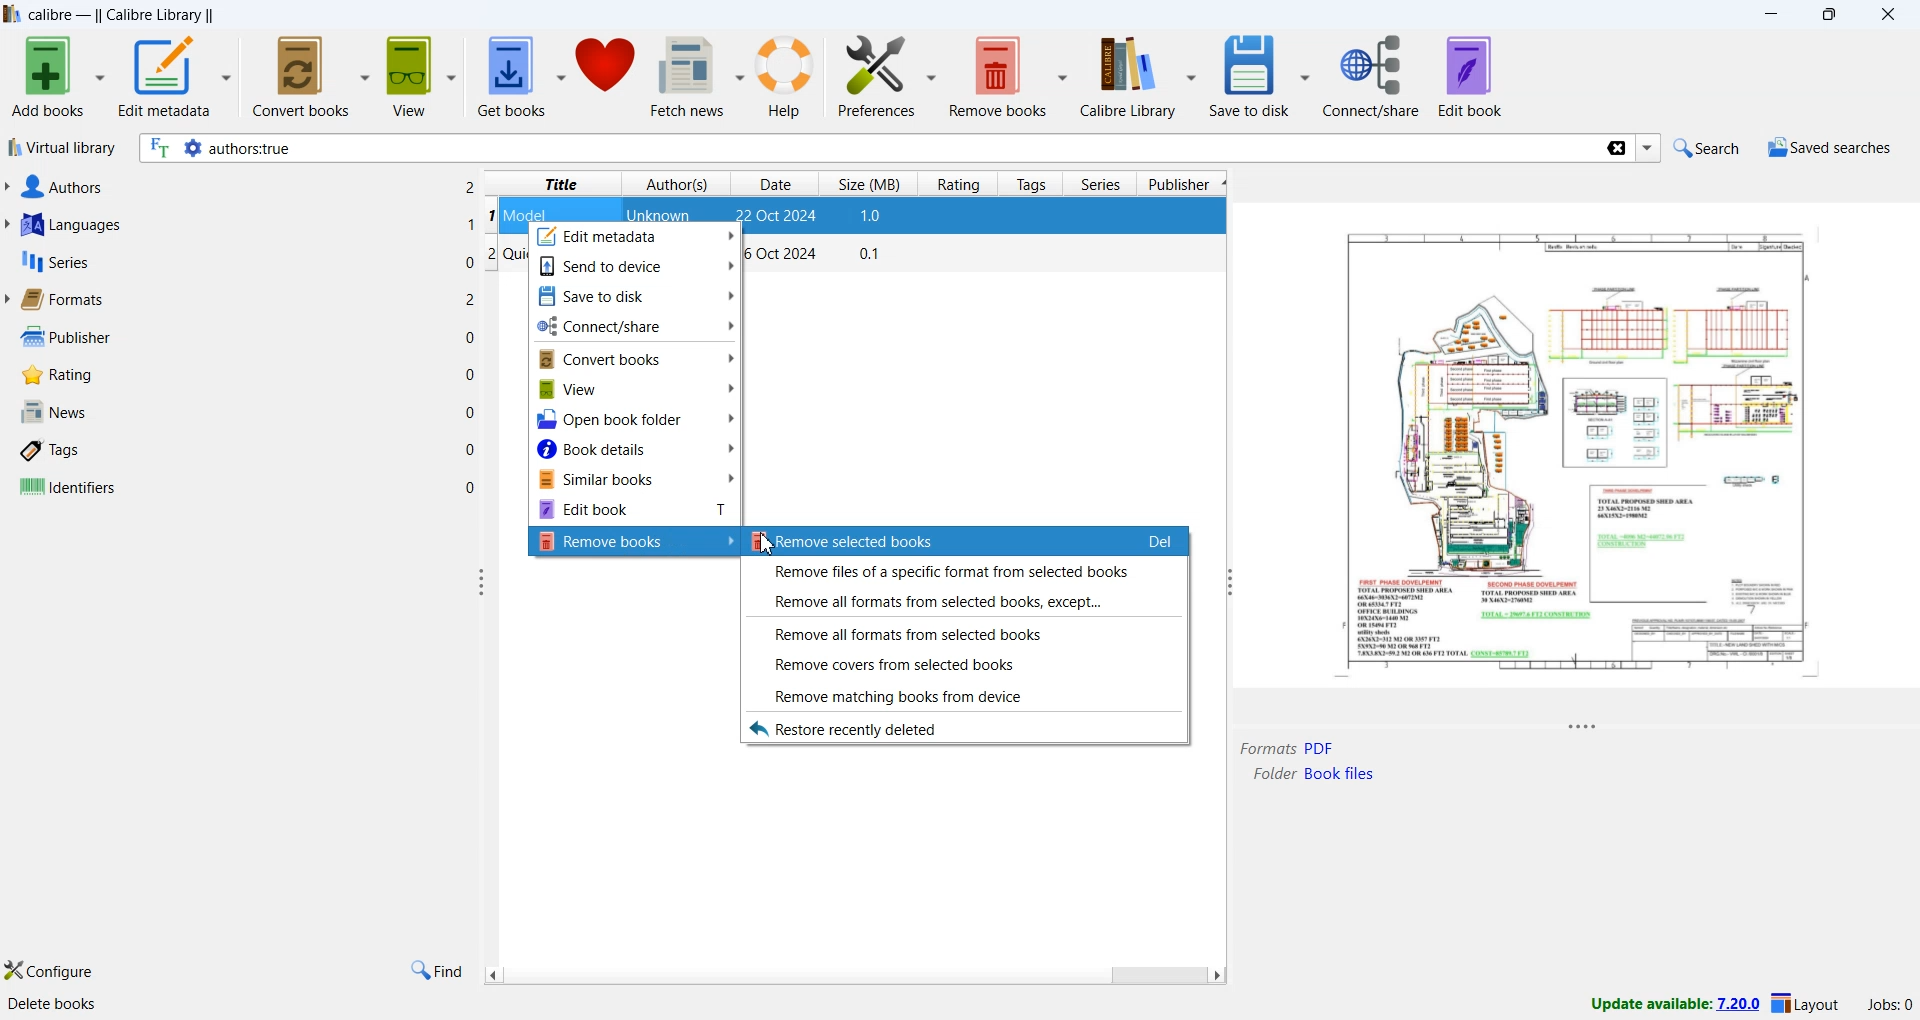  I want to click on get books, so click(521, 78).